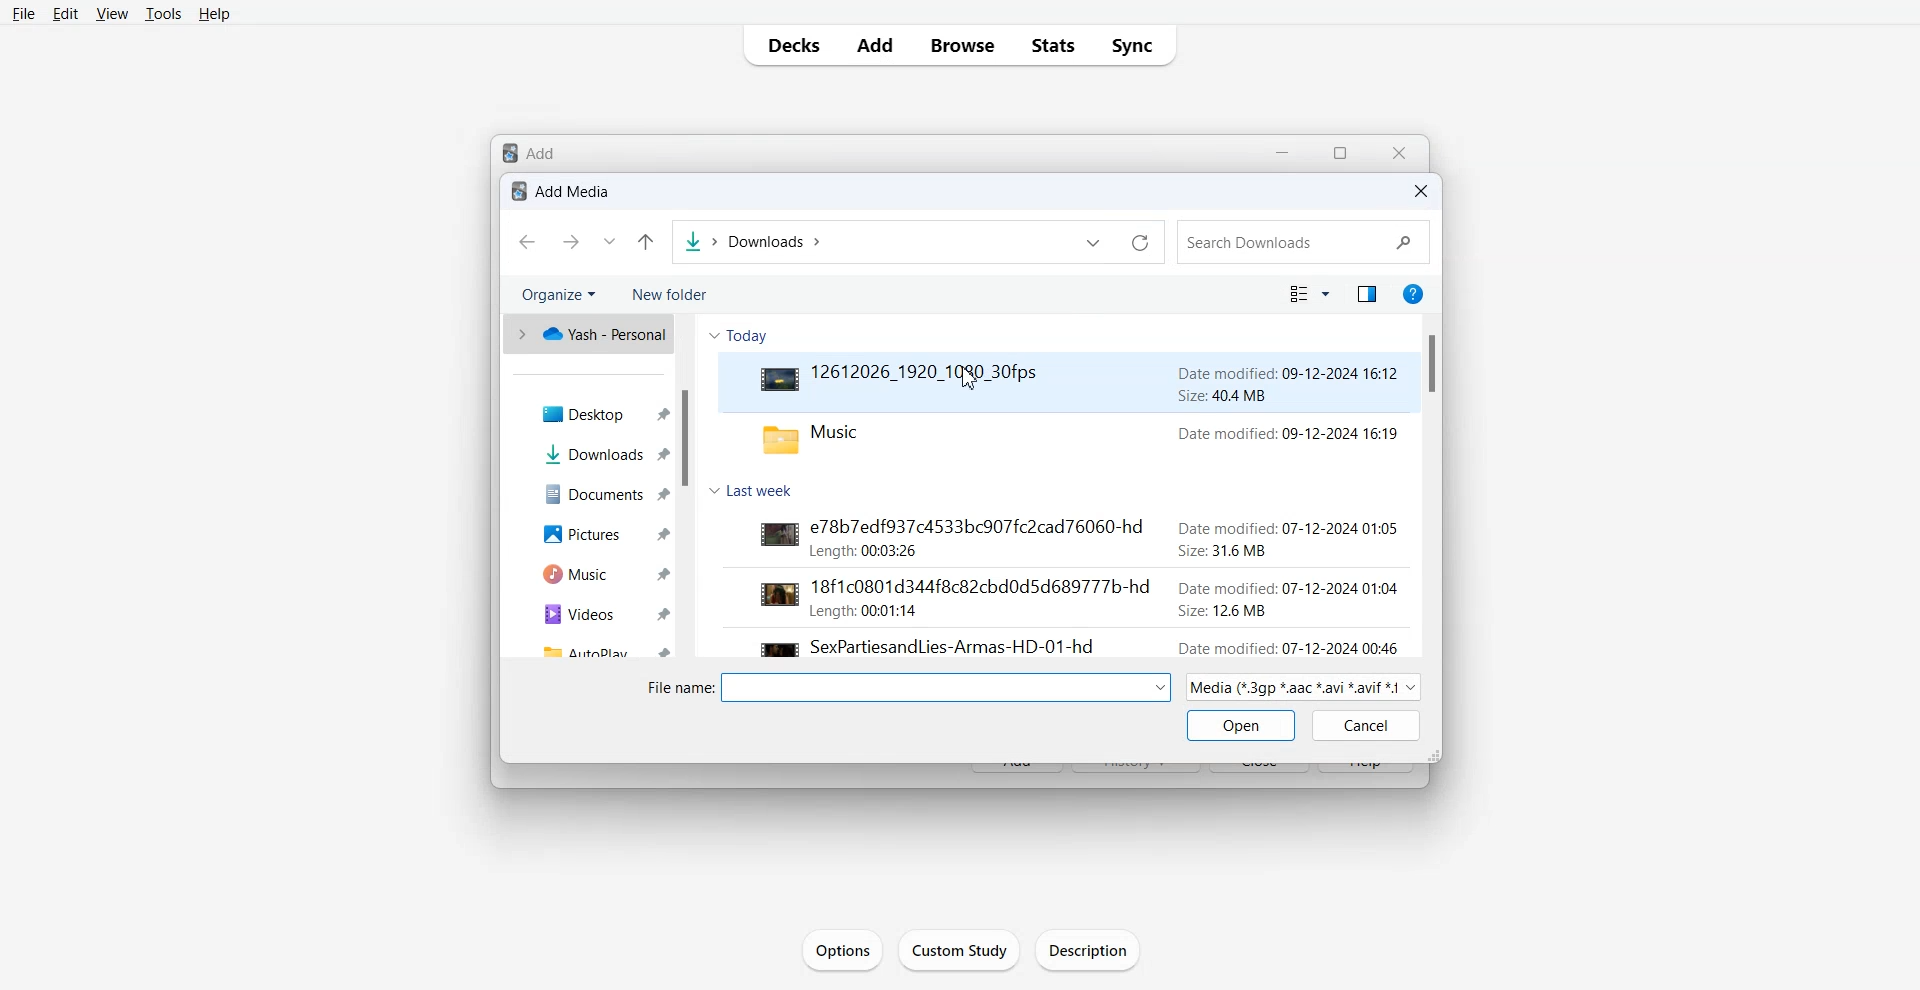  What do you see at coordinates (597, 616) in the screenshot?
I see `Videos` at bounding box center [597, 616].